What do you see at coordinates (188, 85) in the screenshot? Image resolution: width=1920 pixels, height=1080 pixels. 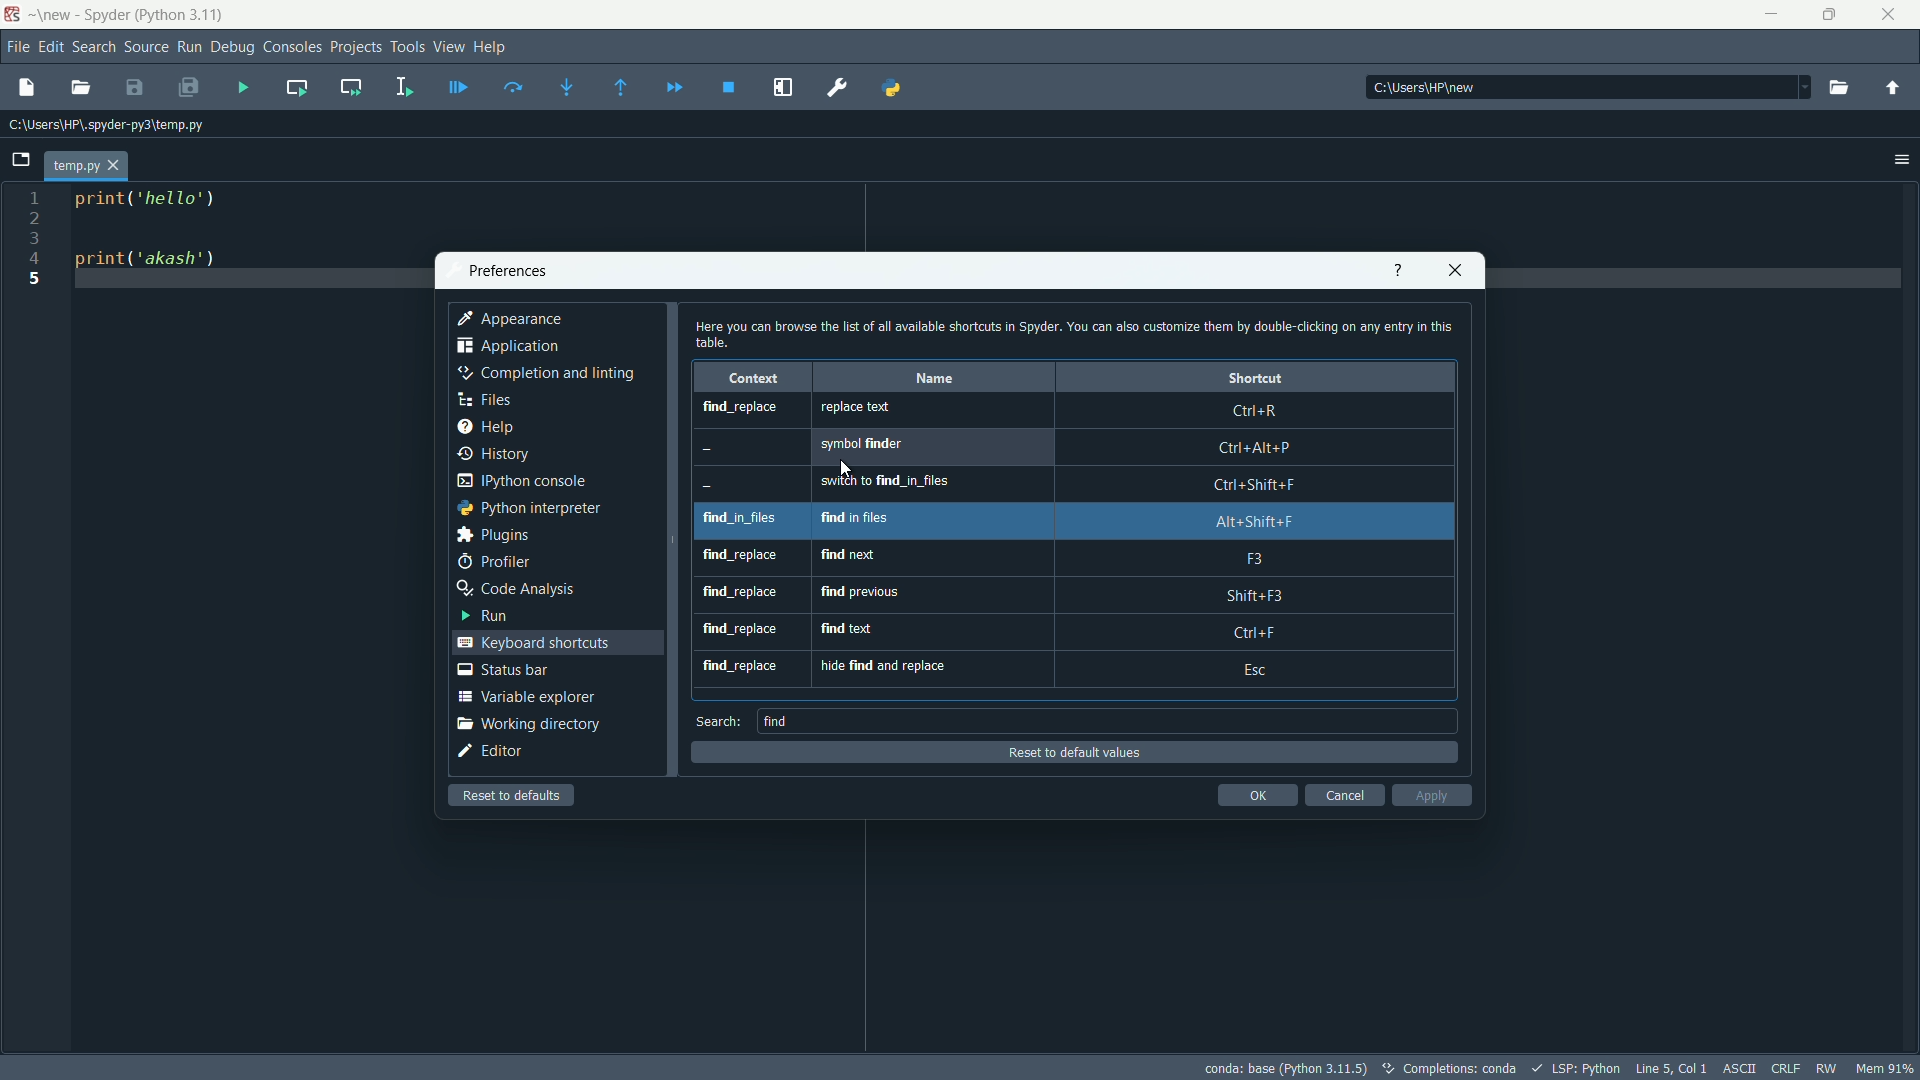 I see `save all file` at bounding box center [188, 85].